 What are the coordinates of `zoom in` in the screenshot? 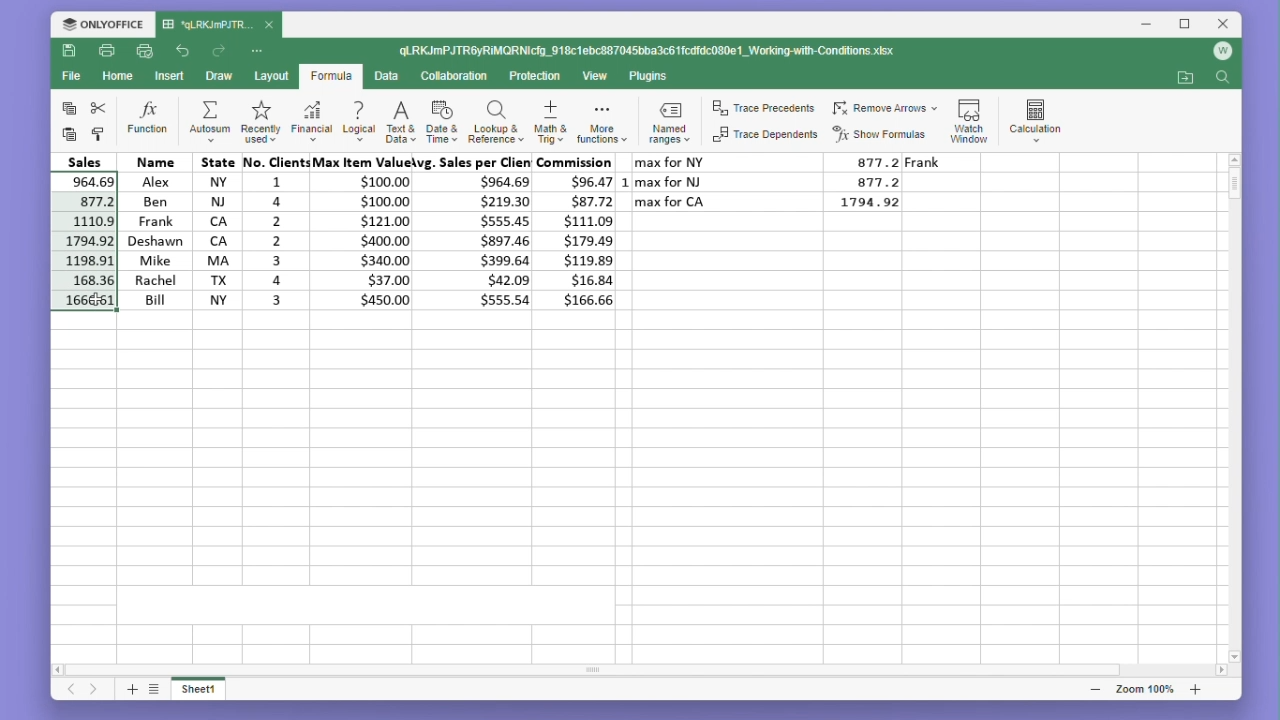 It's located at (1195, 689).